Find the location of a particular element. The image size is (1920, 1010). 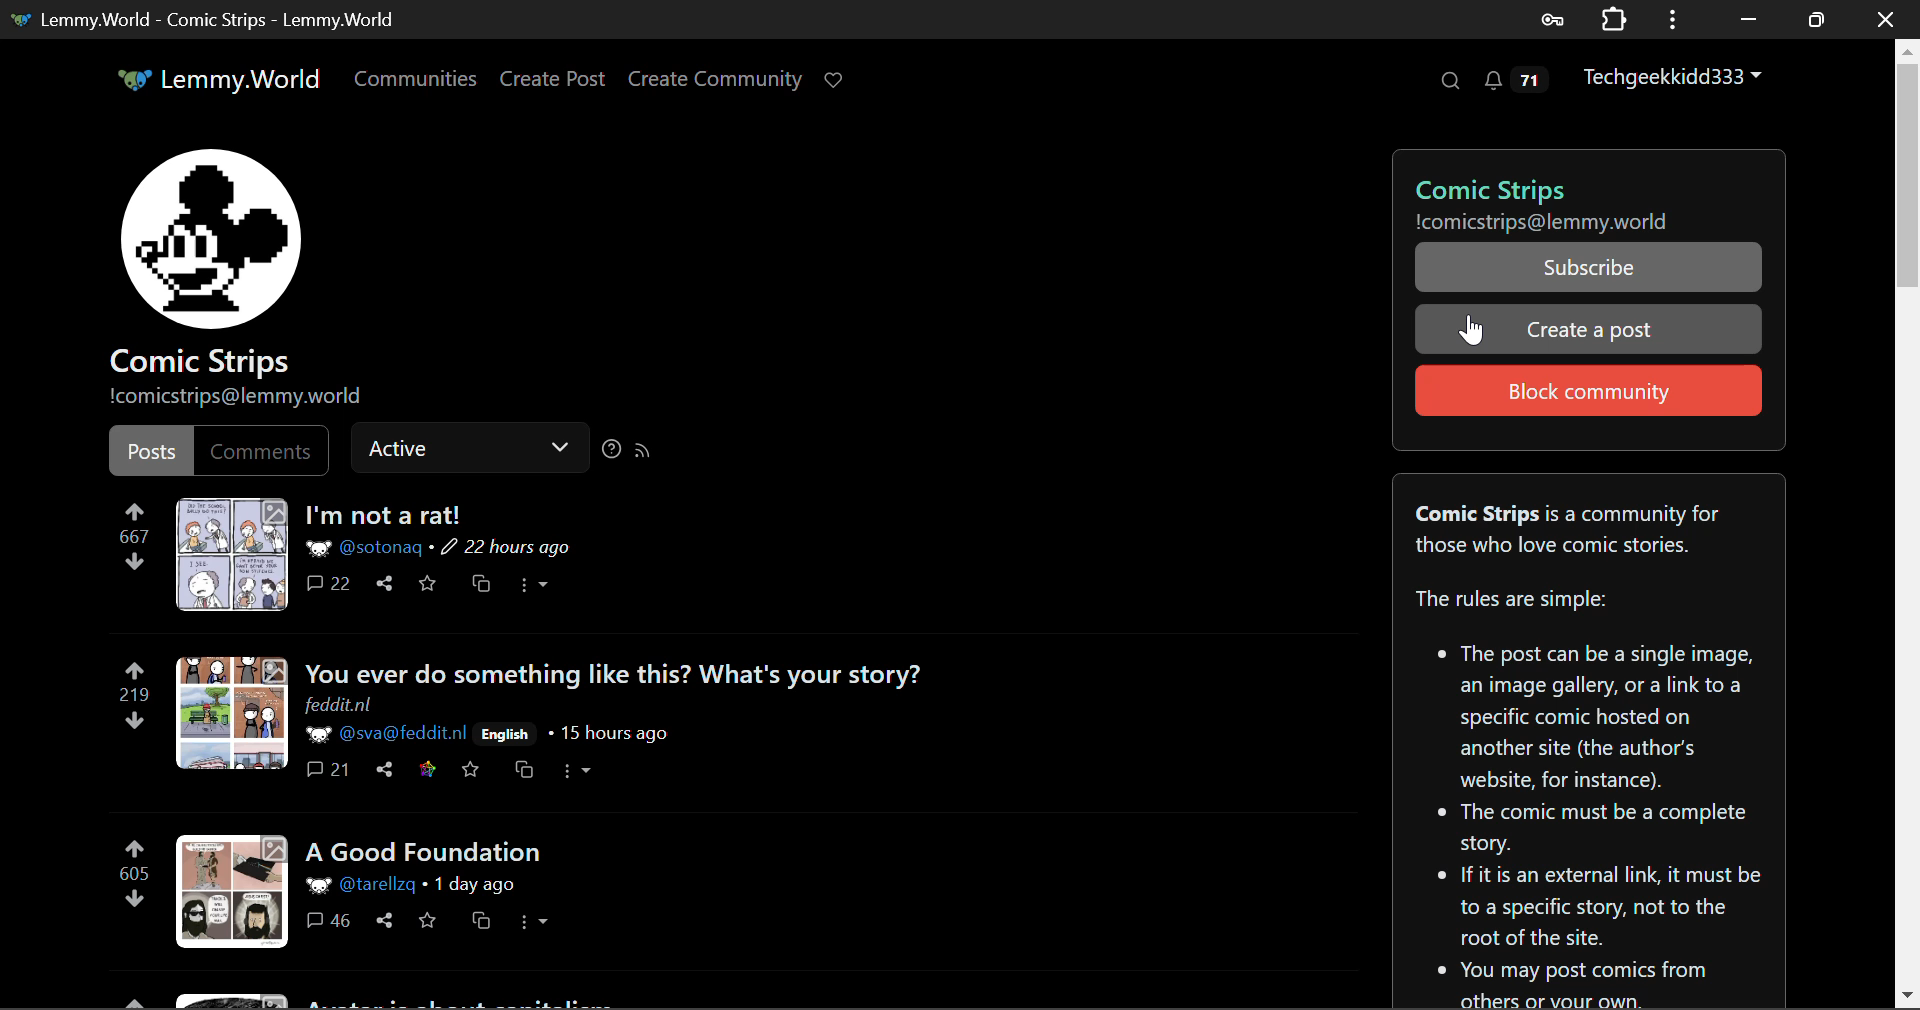

More Options is located at coordinates (532, 586).